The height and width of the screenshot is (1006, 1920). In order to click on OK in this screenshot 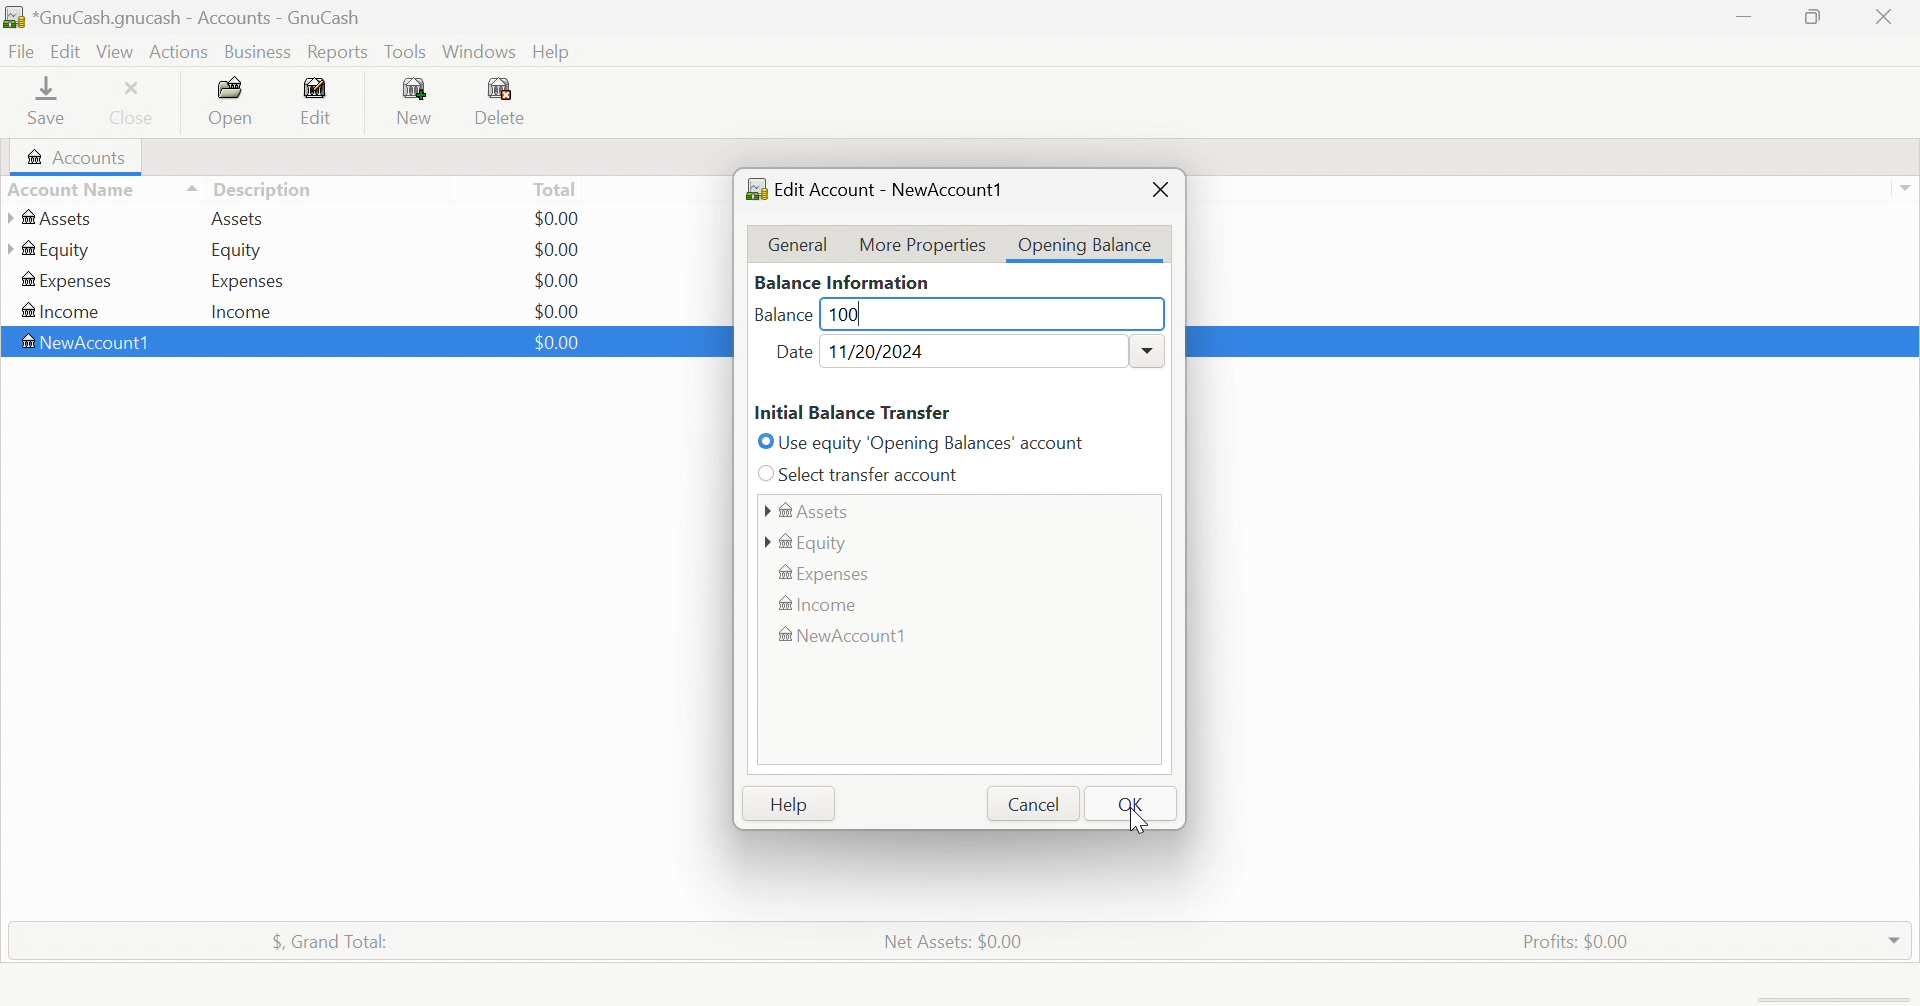, I will do `click(1133, 804)`.